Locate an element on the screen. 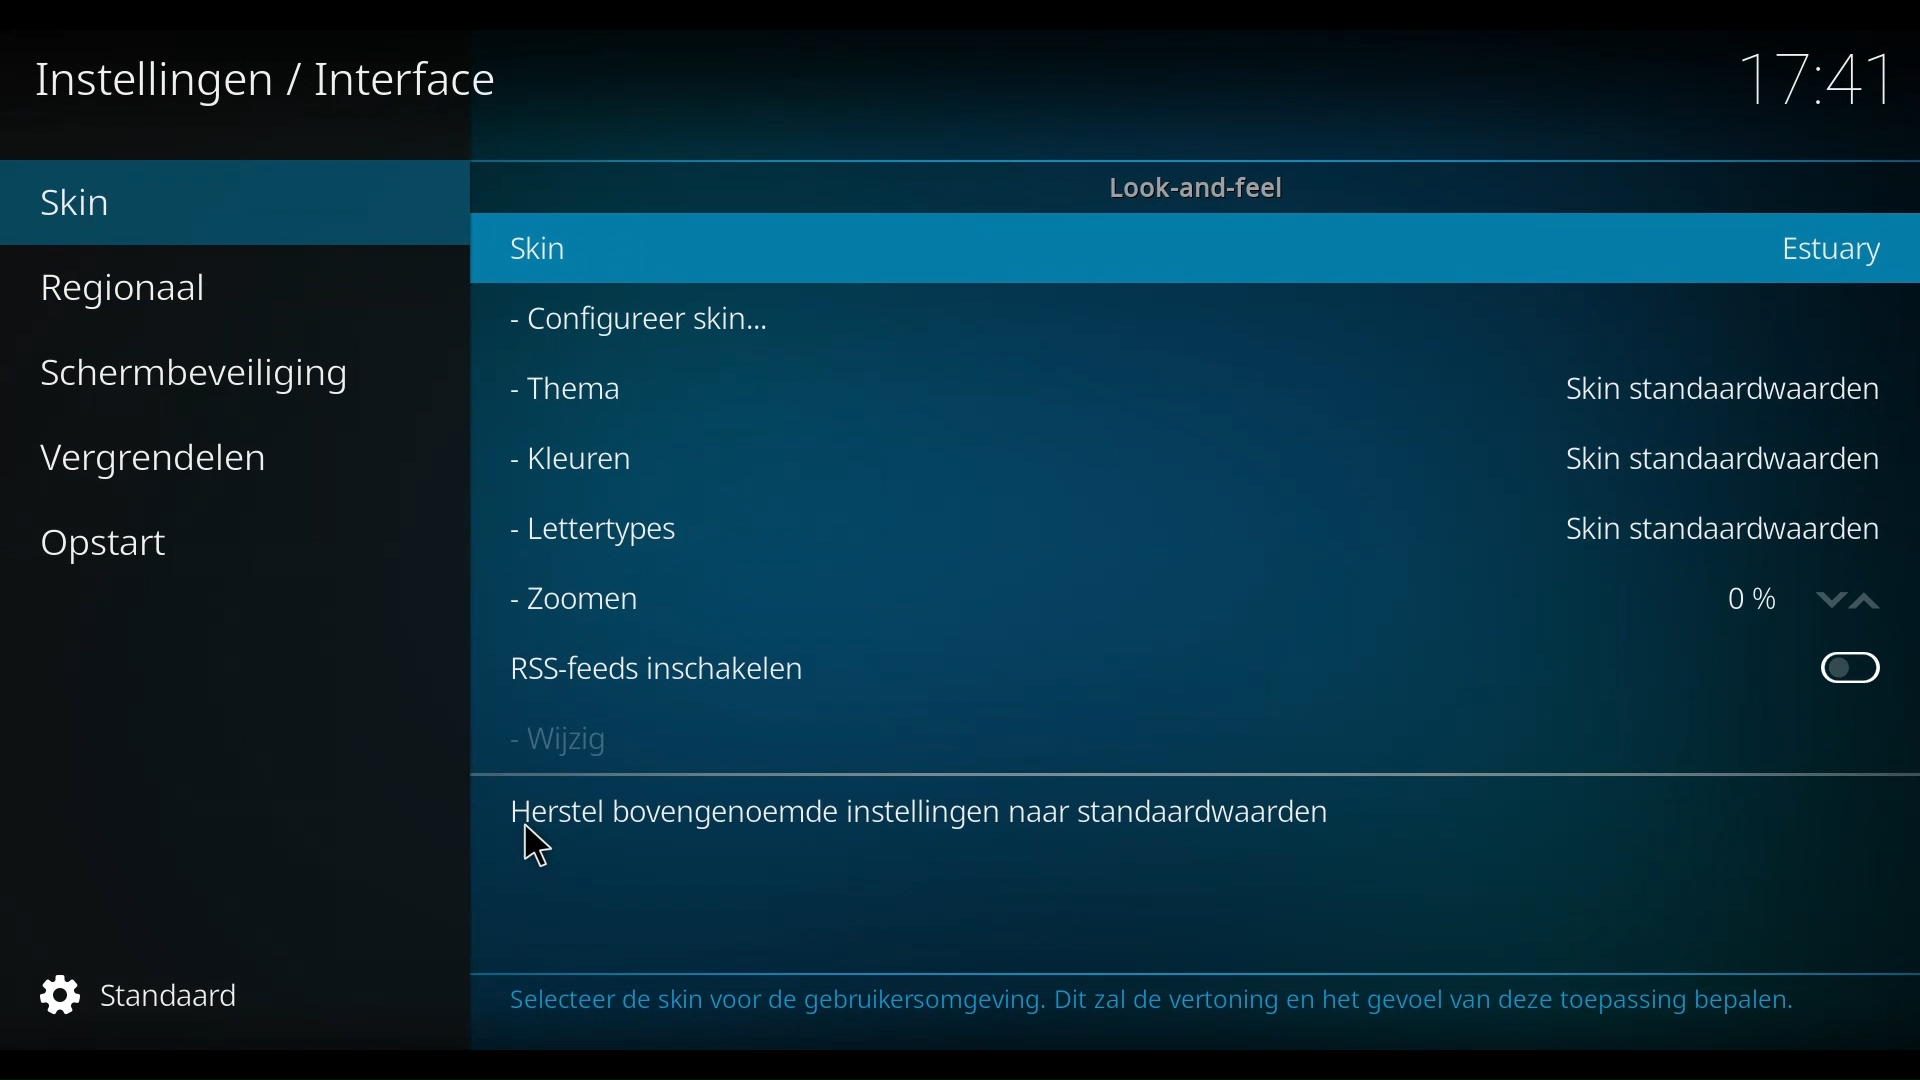 The image size is (1920, 1080). Configureer skin is located at coordinates (644, 322).